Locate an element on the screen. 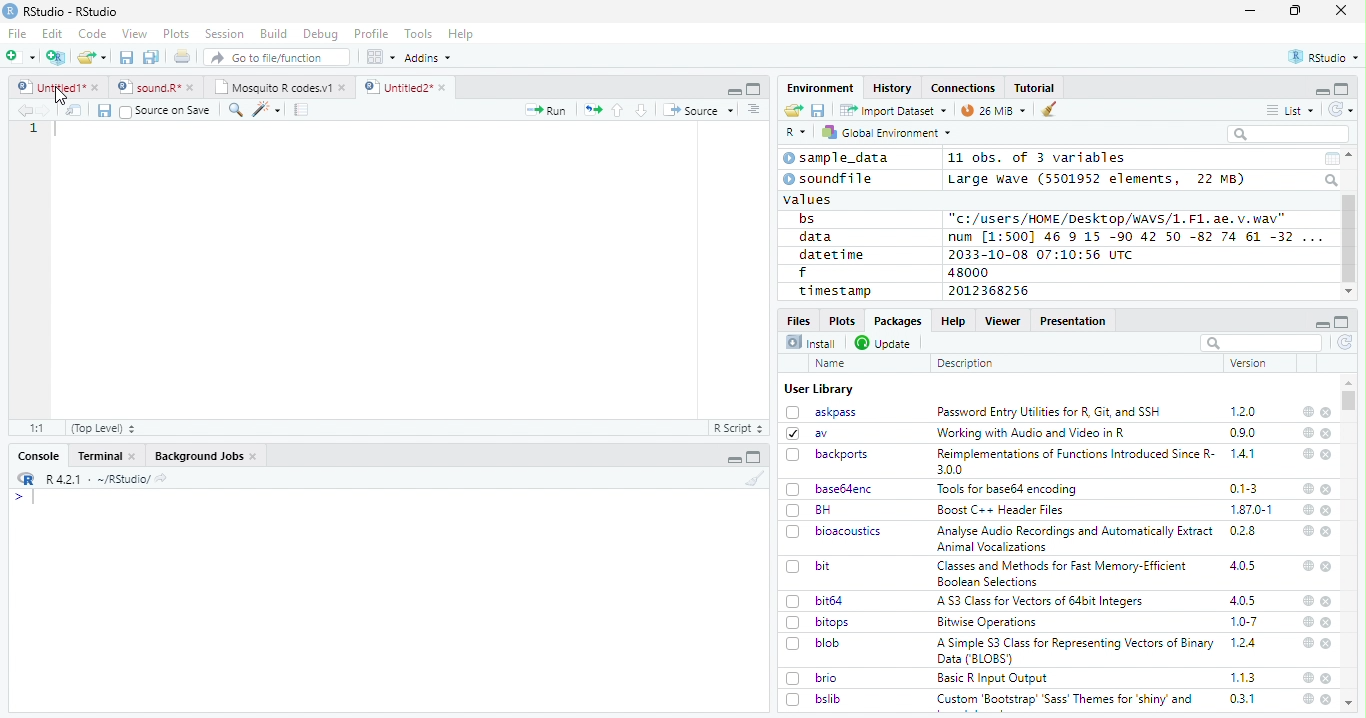 This screenshot has width=1366, height=718. close is located at coordinates (1328, 532).